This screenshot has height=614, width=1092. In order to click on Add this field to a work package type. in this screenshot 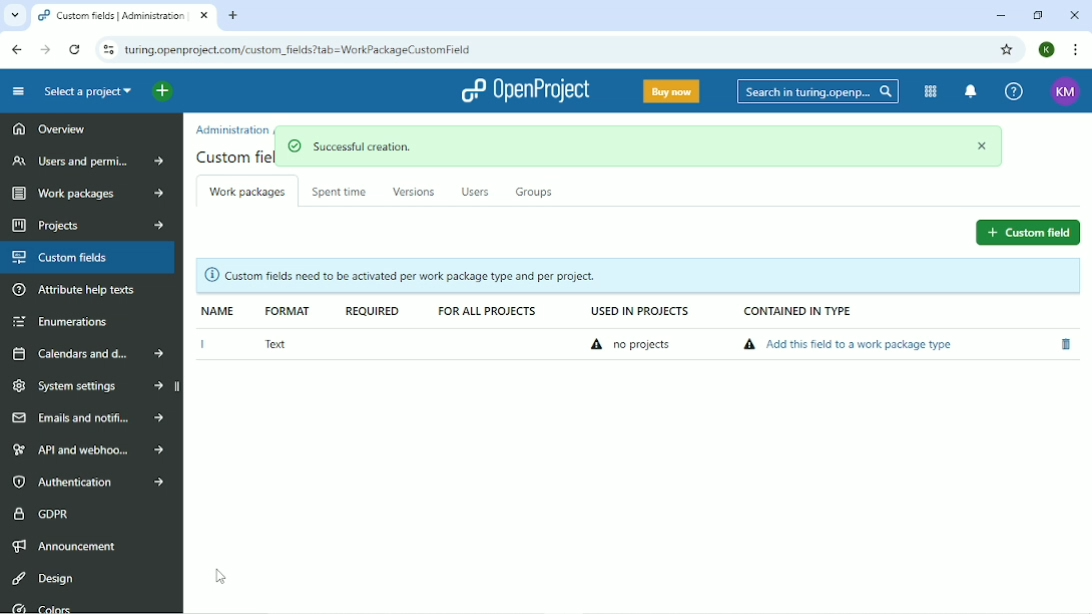, I will do `click(851, 345)`.